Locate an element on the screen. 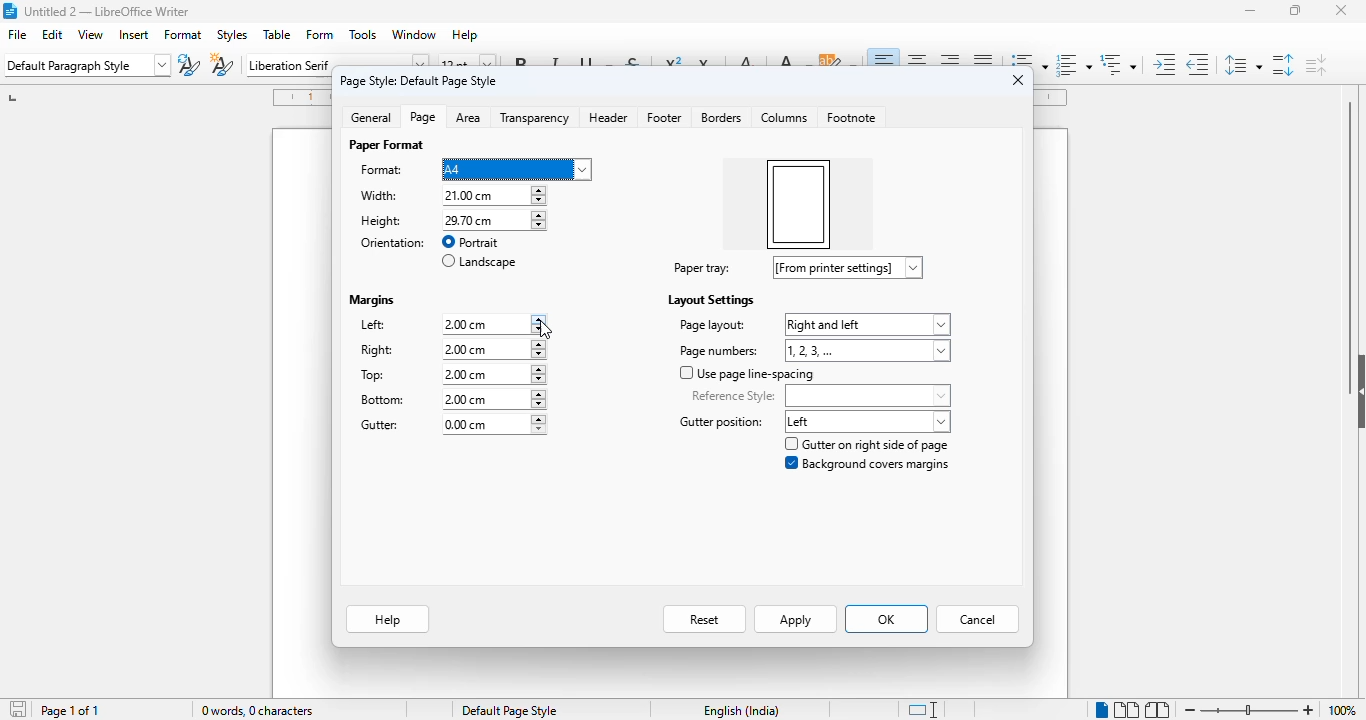  justified is located at coordinates (985, 60).